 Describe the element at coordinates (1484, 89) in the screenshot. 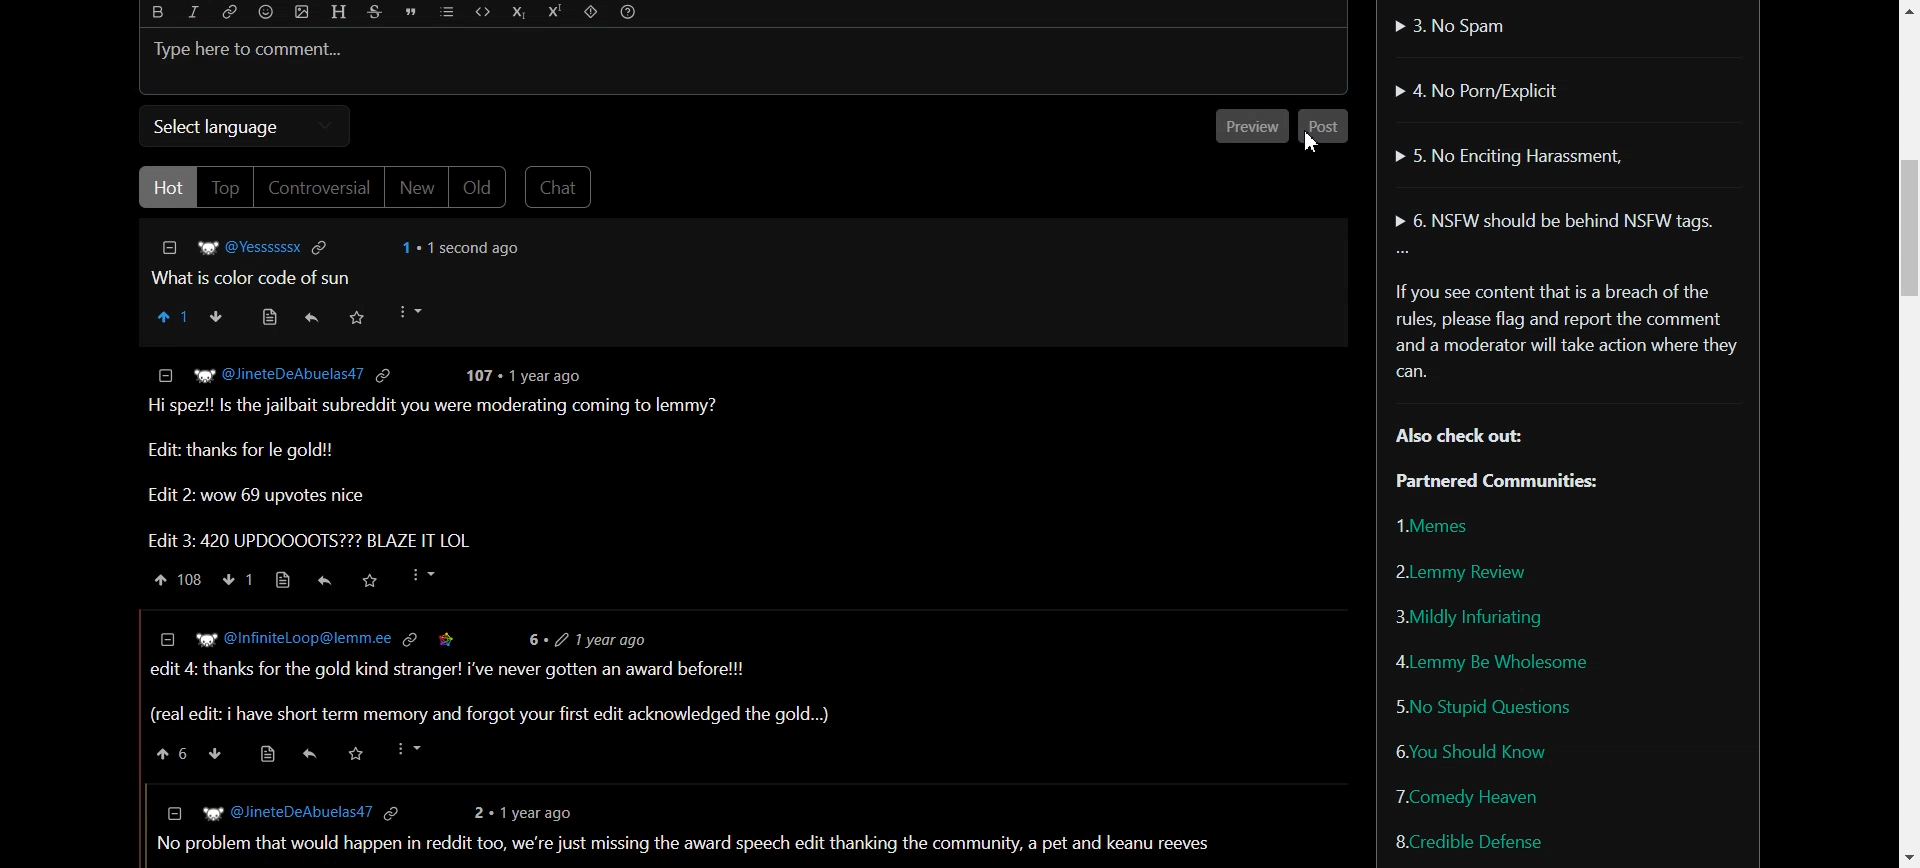

I see `No Porn/Explicit` at that location.